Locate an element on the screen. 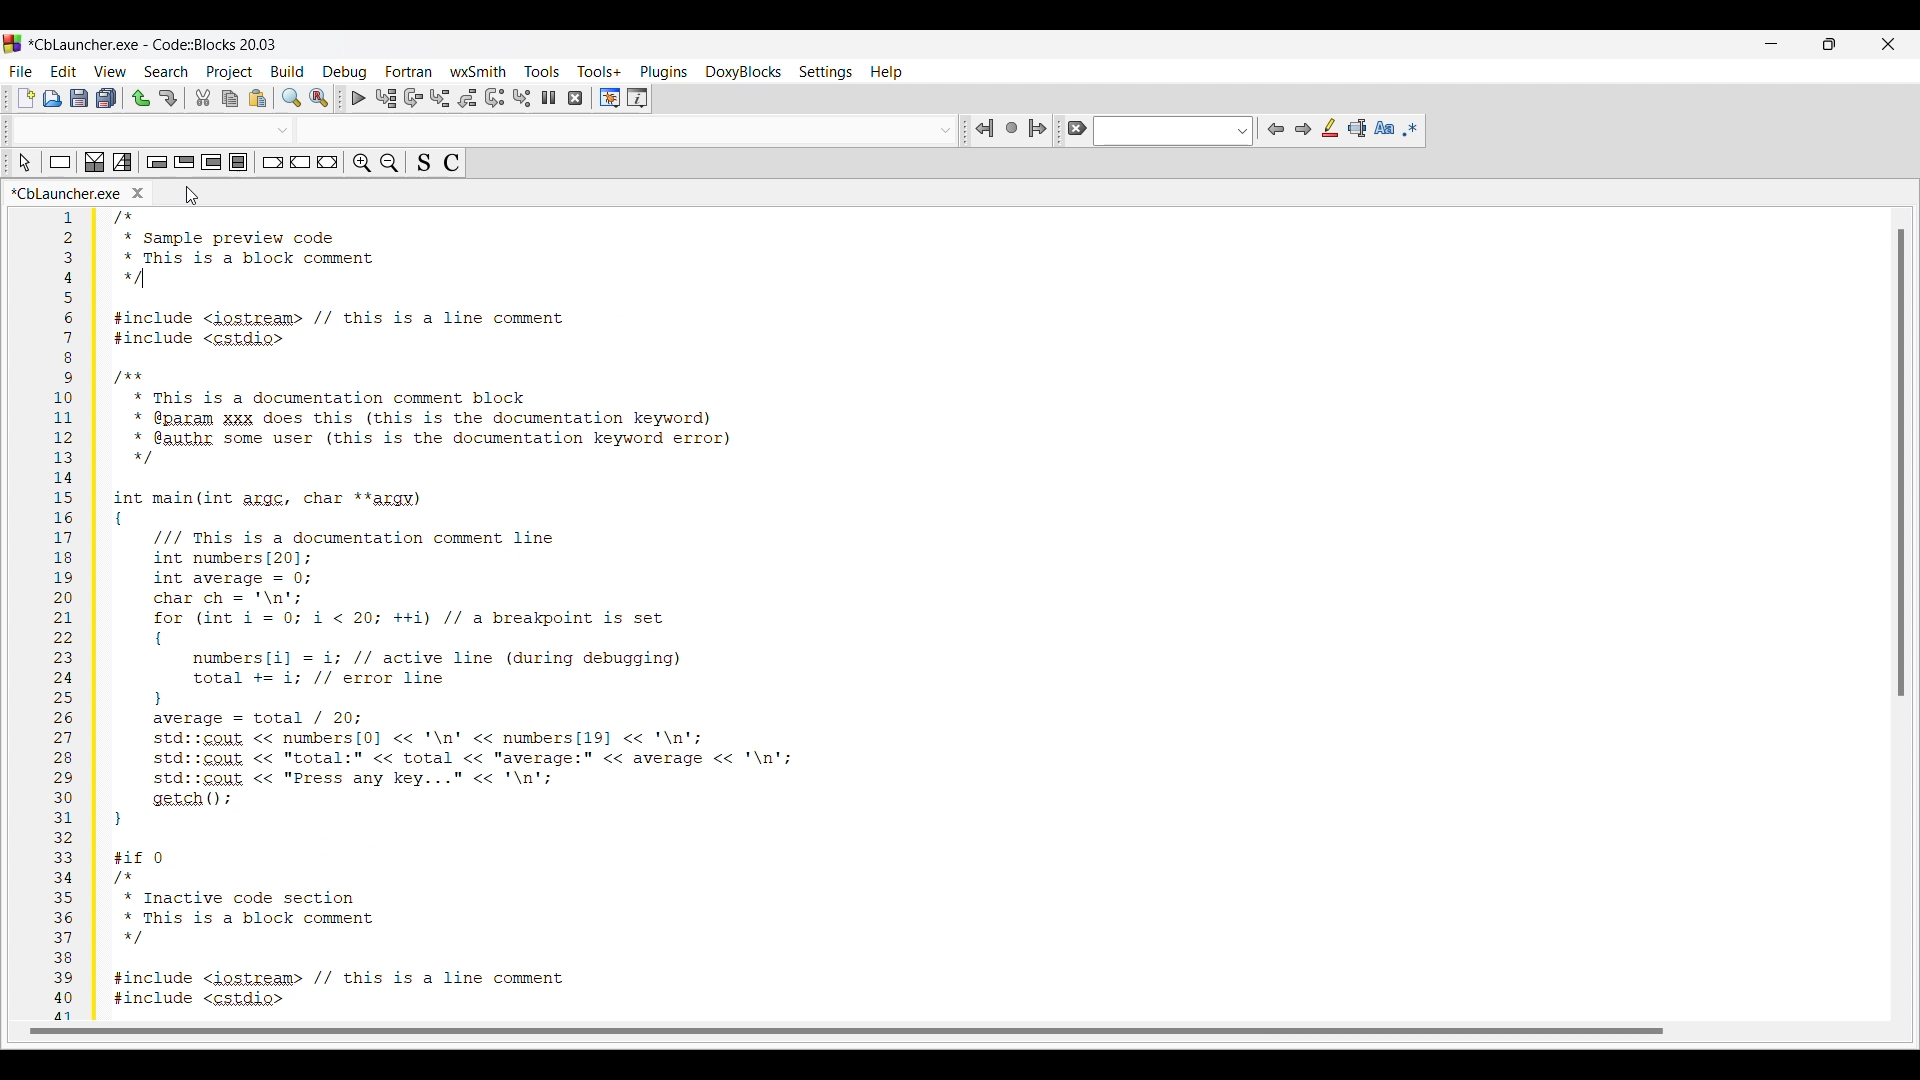 This screenshot has width=1920, height=1080. Edit menu is located at coordinates (64, 71).